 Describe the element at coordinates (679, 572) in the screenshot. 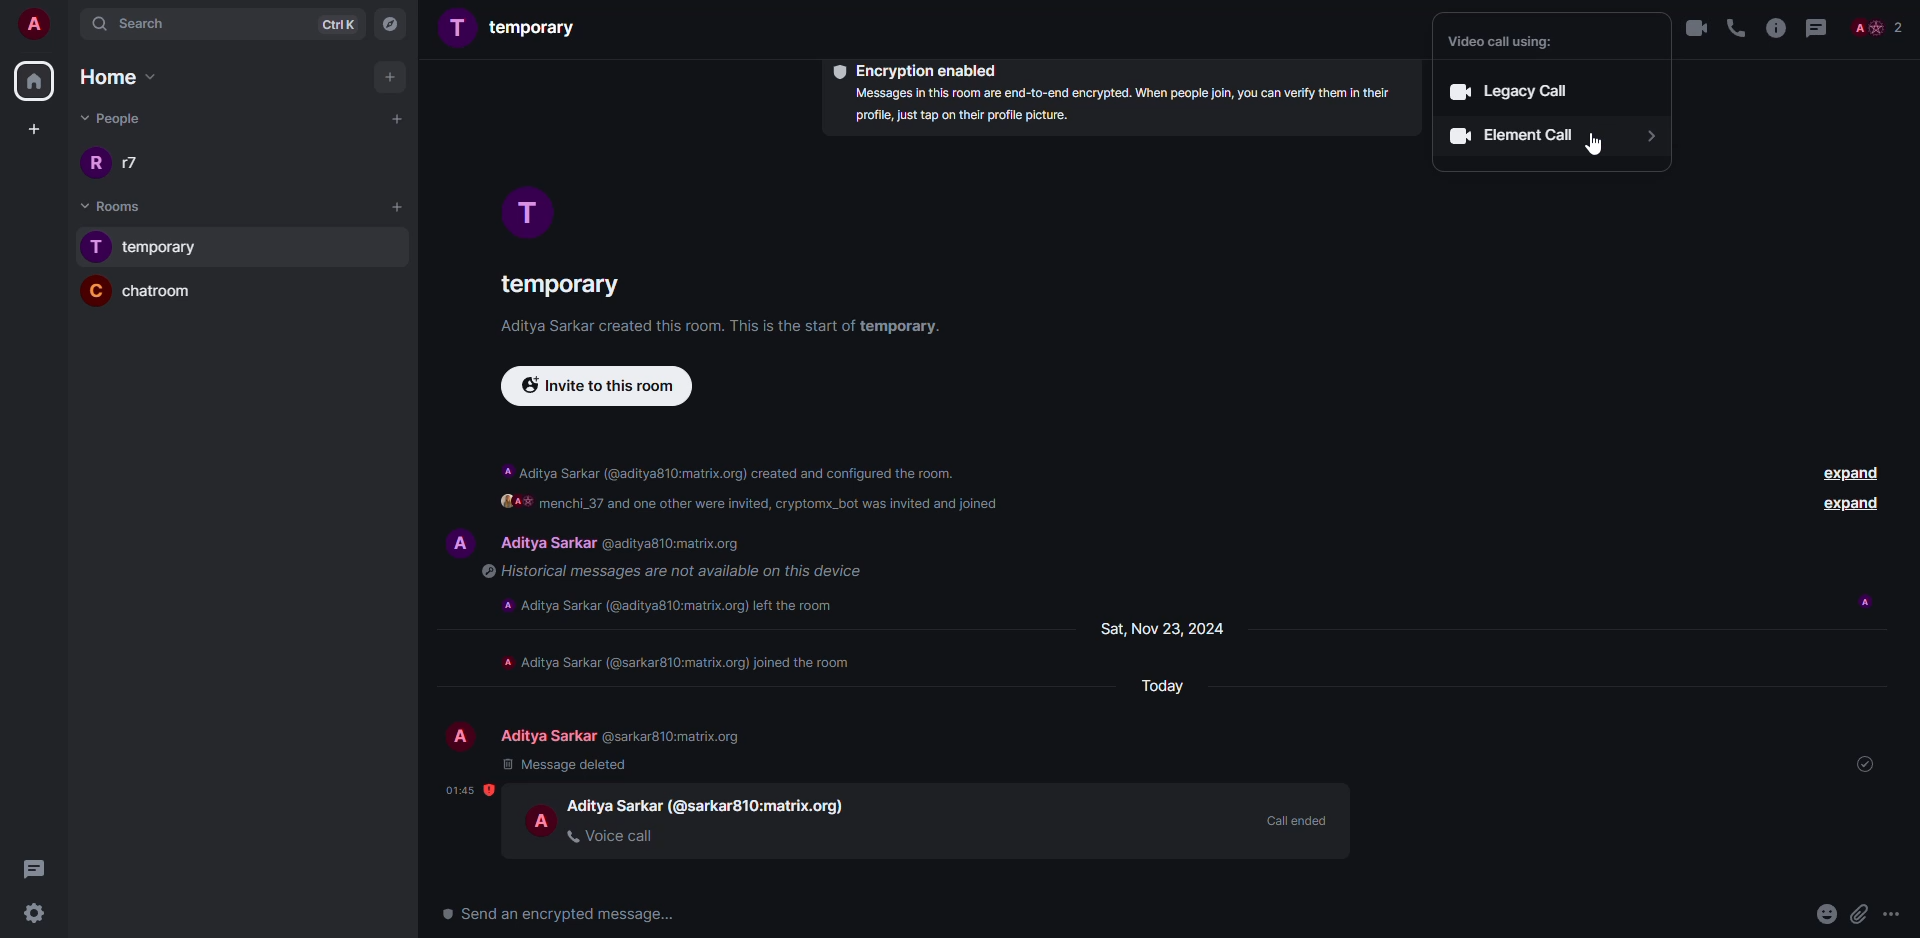

I see `info` at that location.